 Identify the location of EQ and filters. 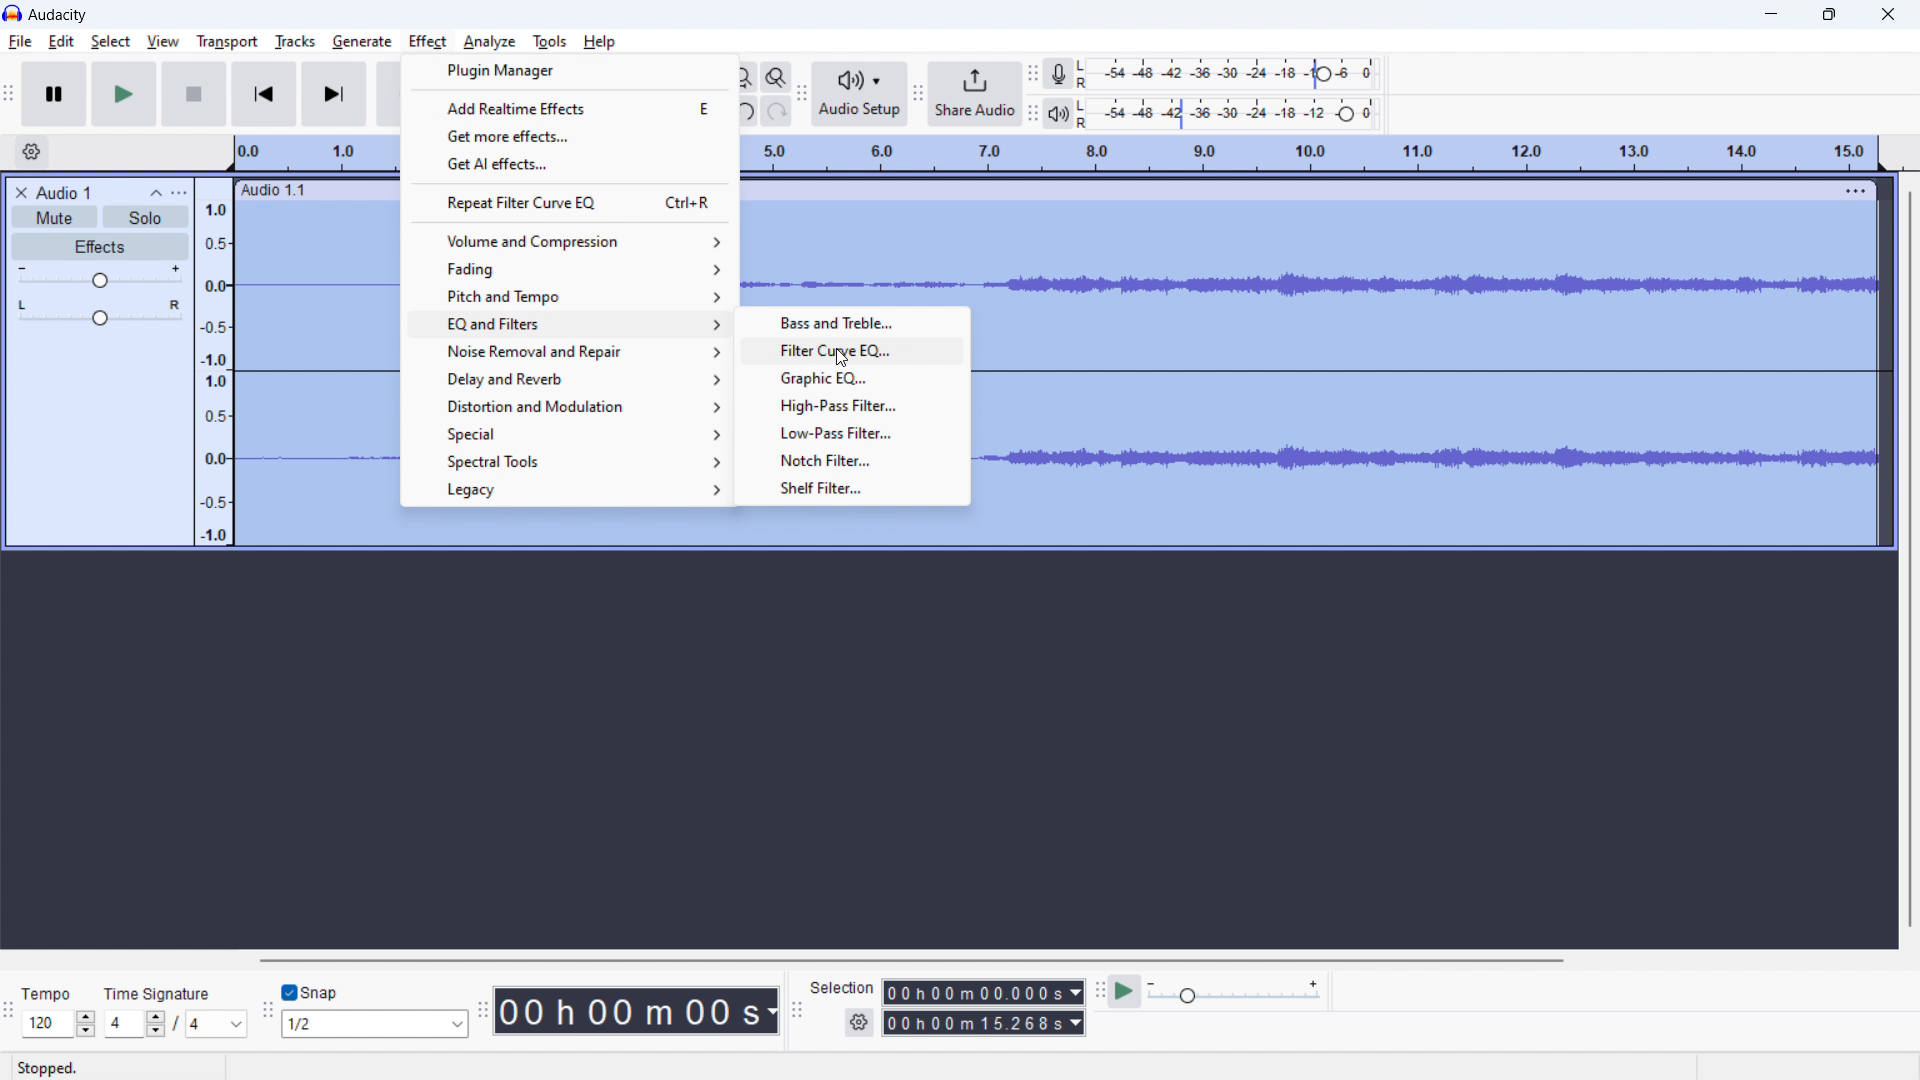
(568, 324).